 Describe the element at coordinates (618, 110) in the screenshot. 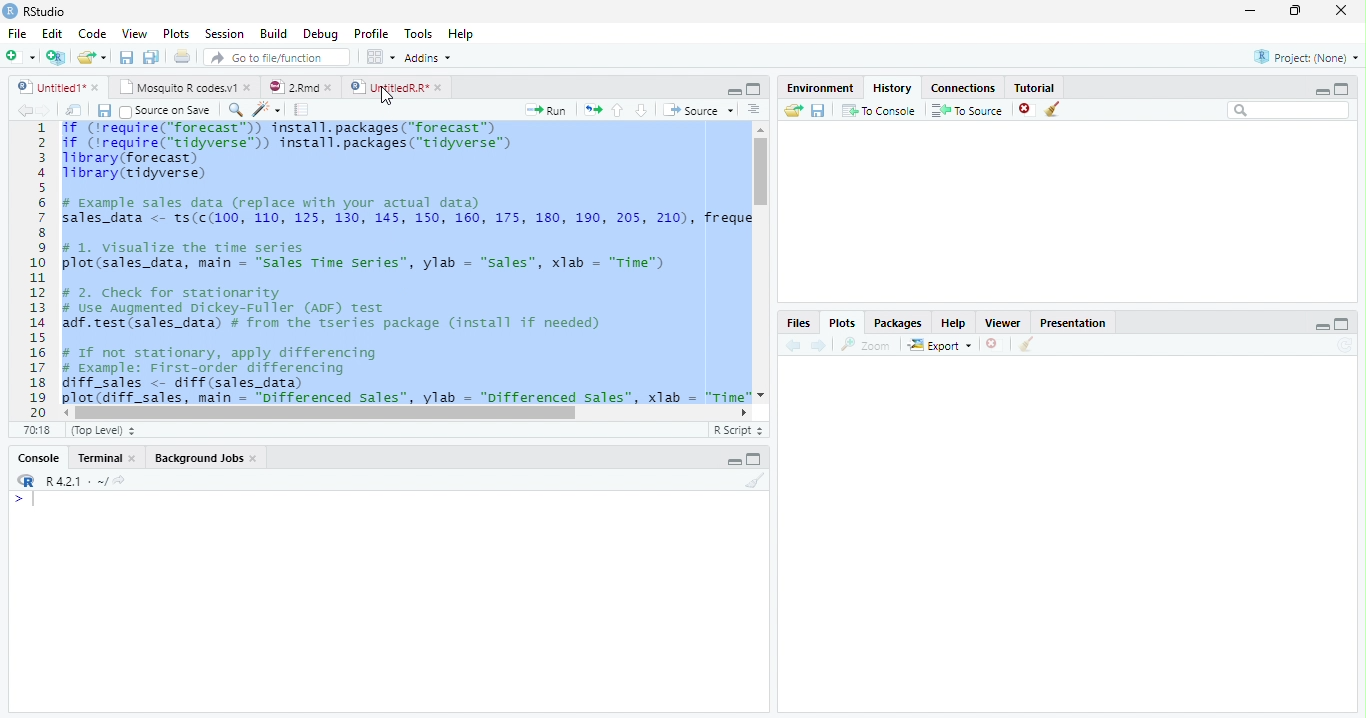

I see `Up` at that location.